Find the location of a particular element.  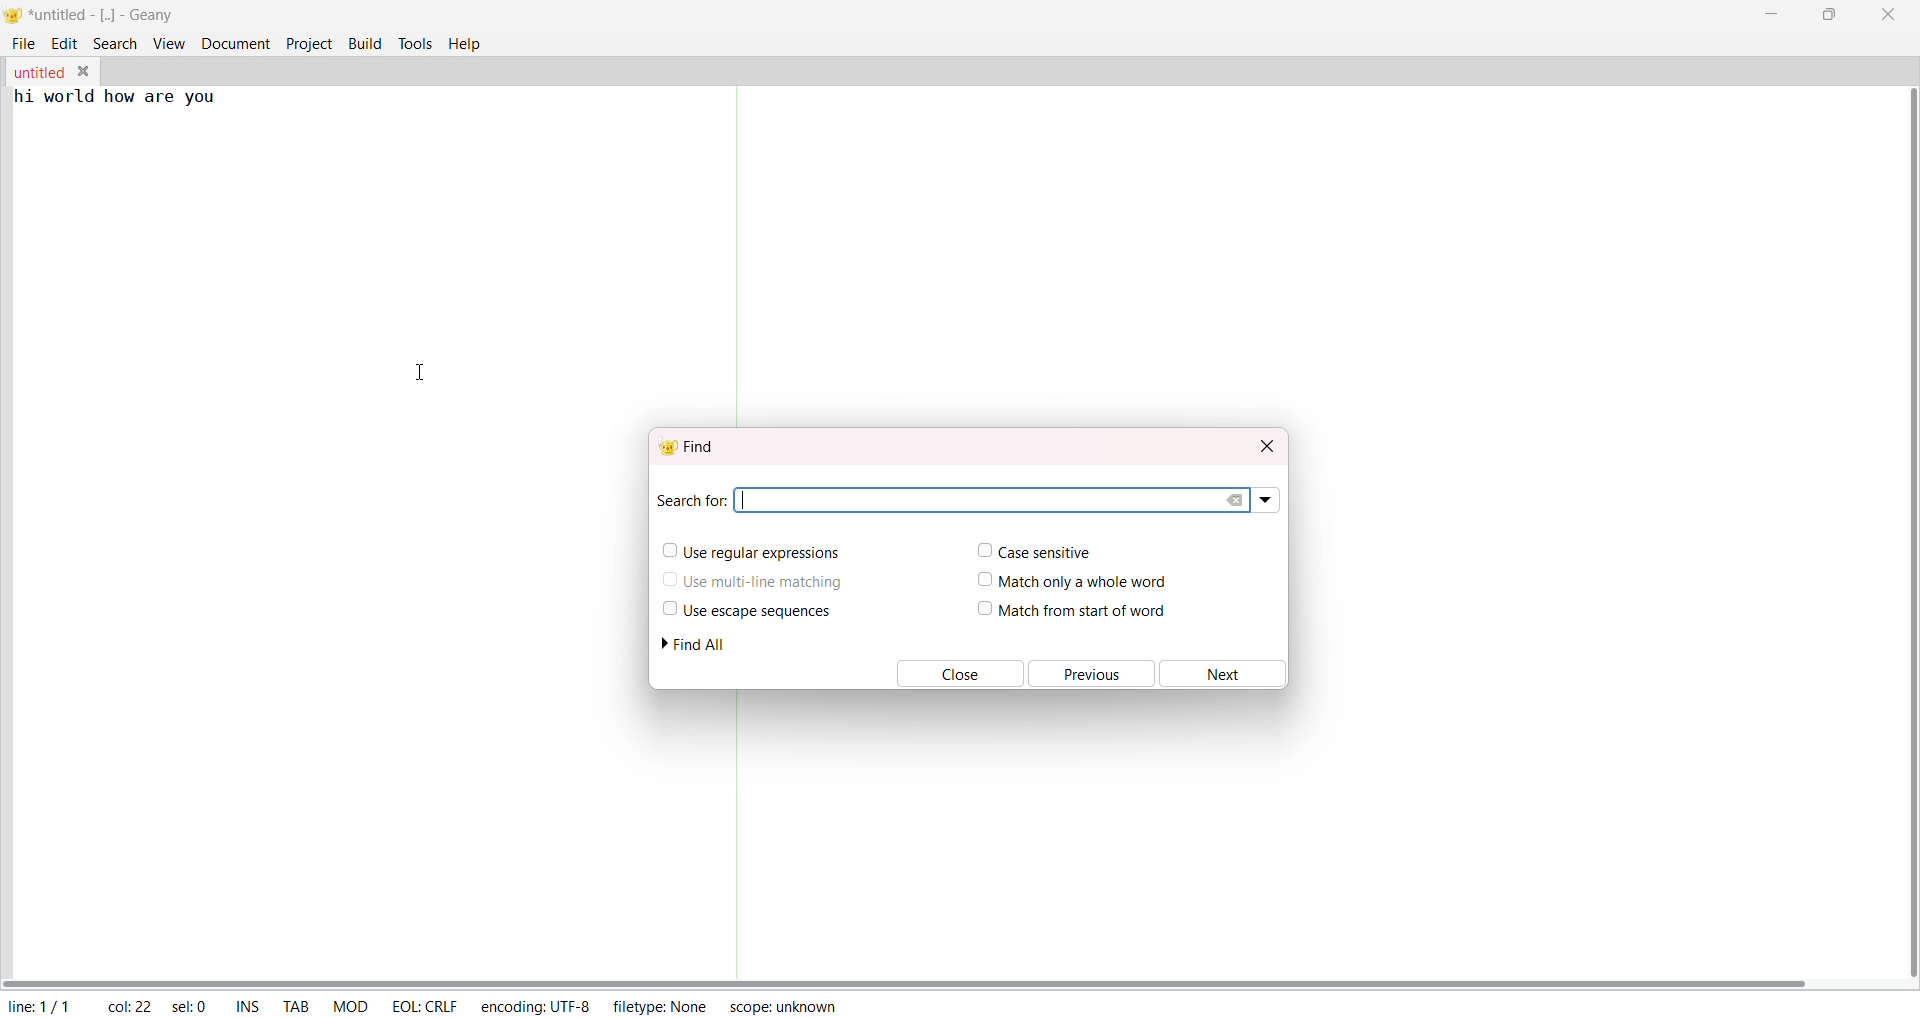

close  is located at coordinates (87, 70).